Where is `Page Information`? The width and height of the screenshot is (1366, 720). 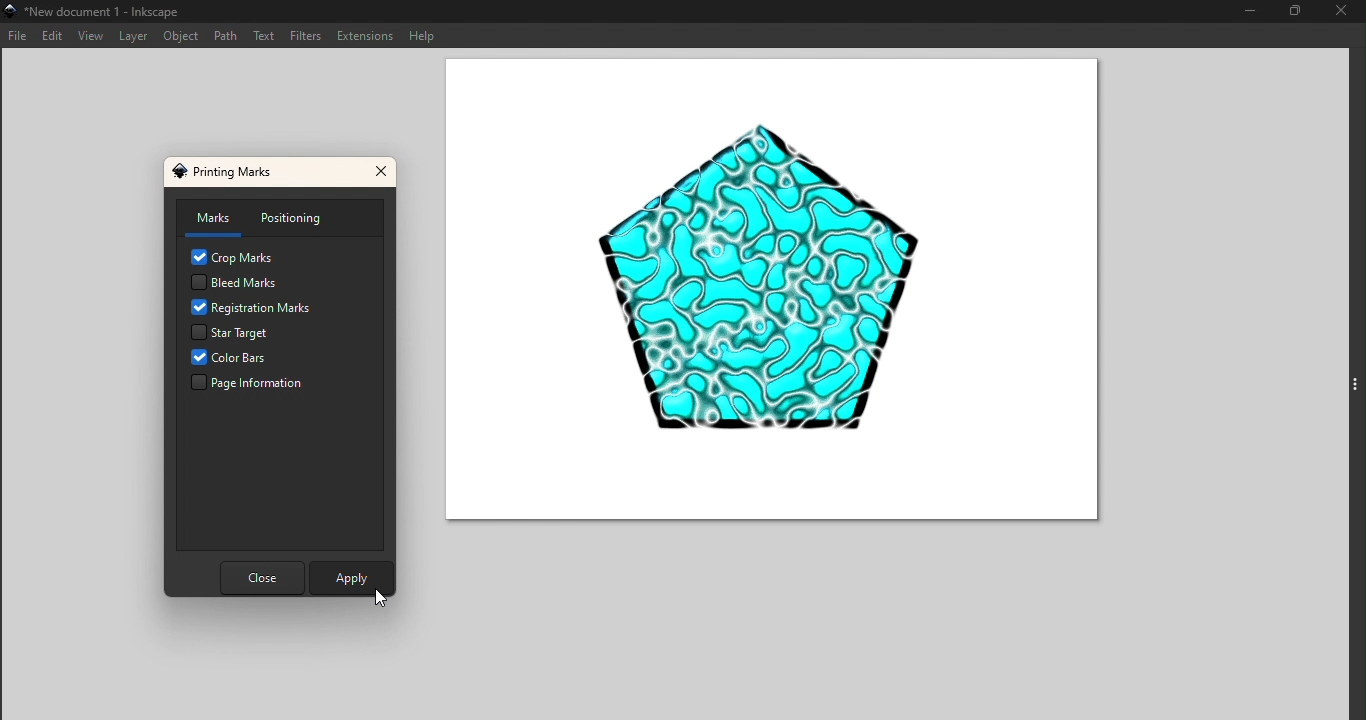 Page Information is located at coordinates (251, 385).